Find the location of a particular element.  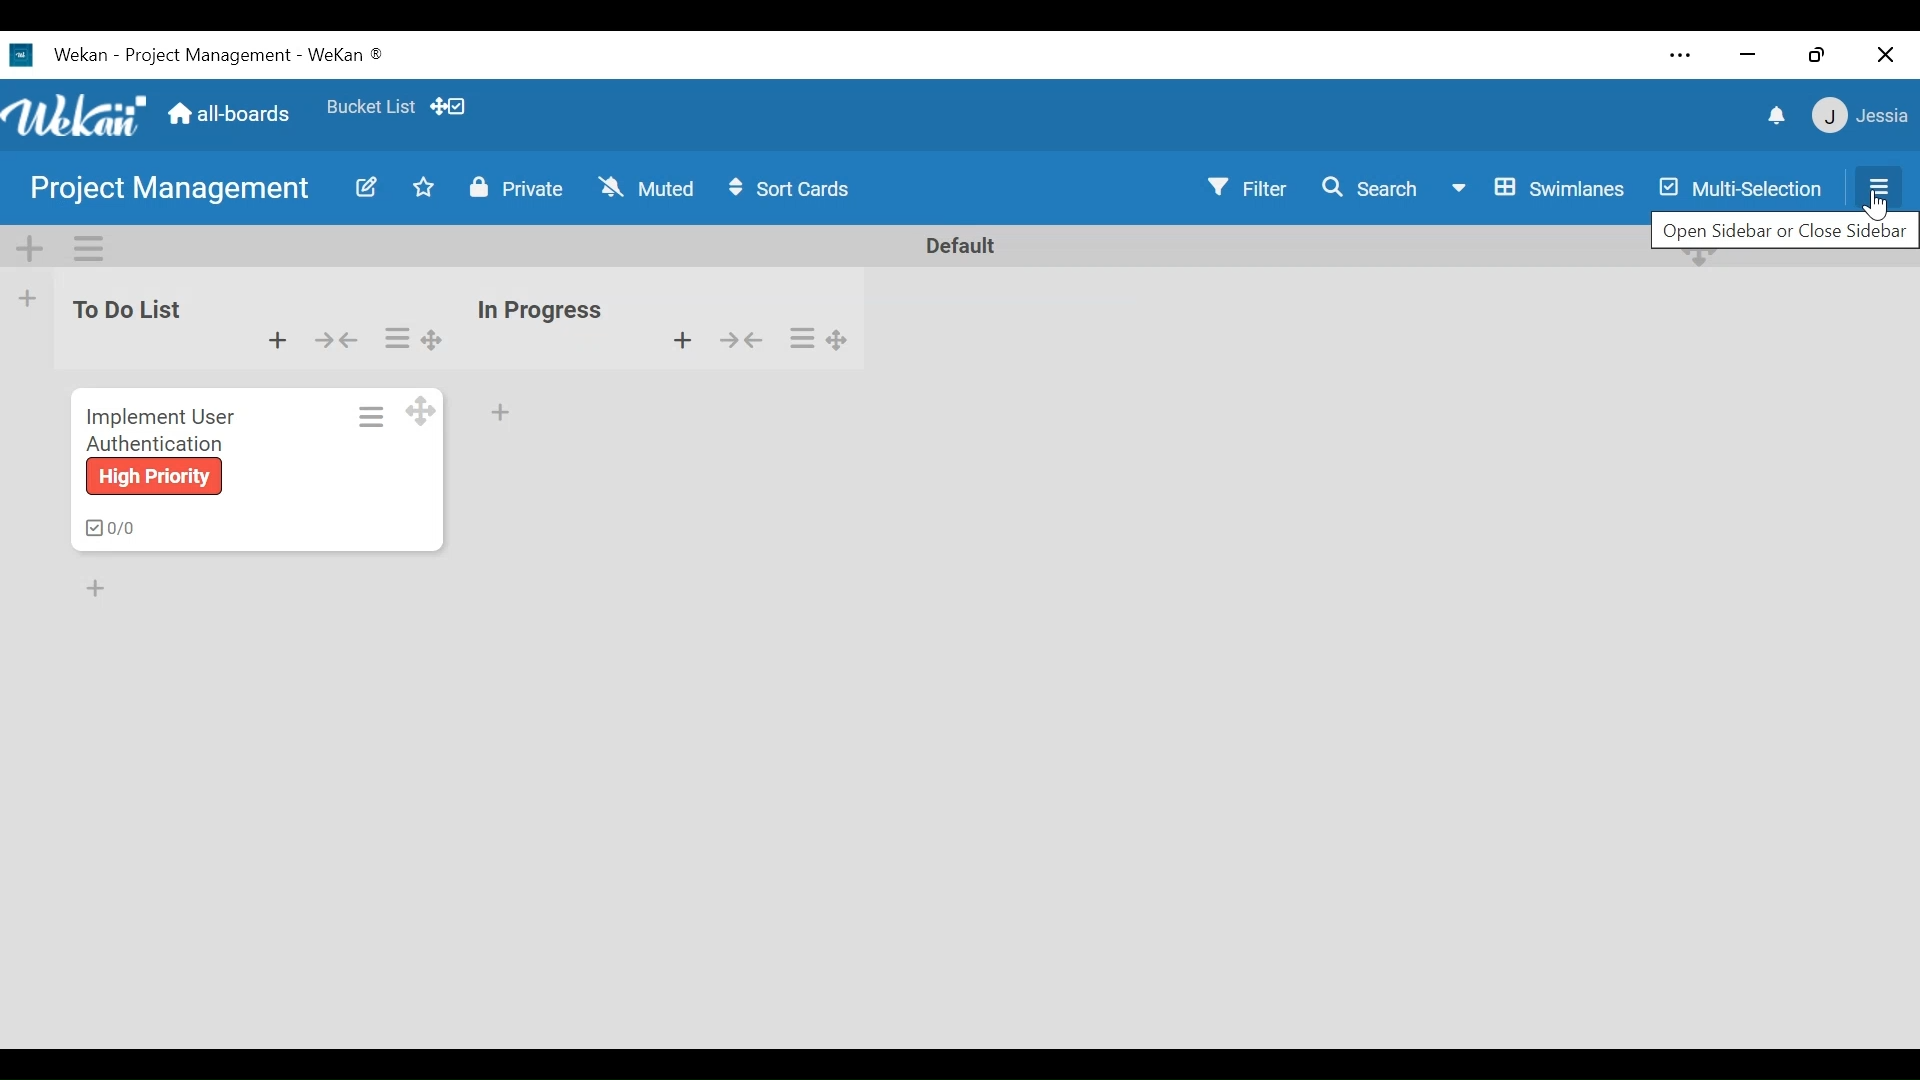

checklist is located at coordinates (106, 528).